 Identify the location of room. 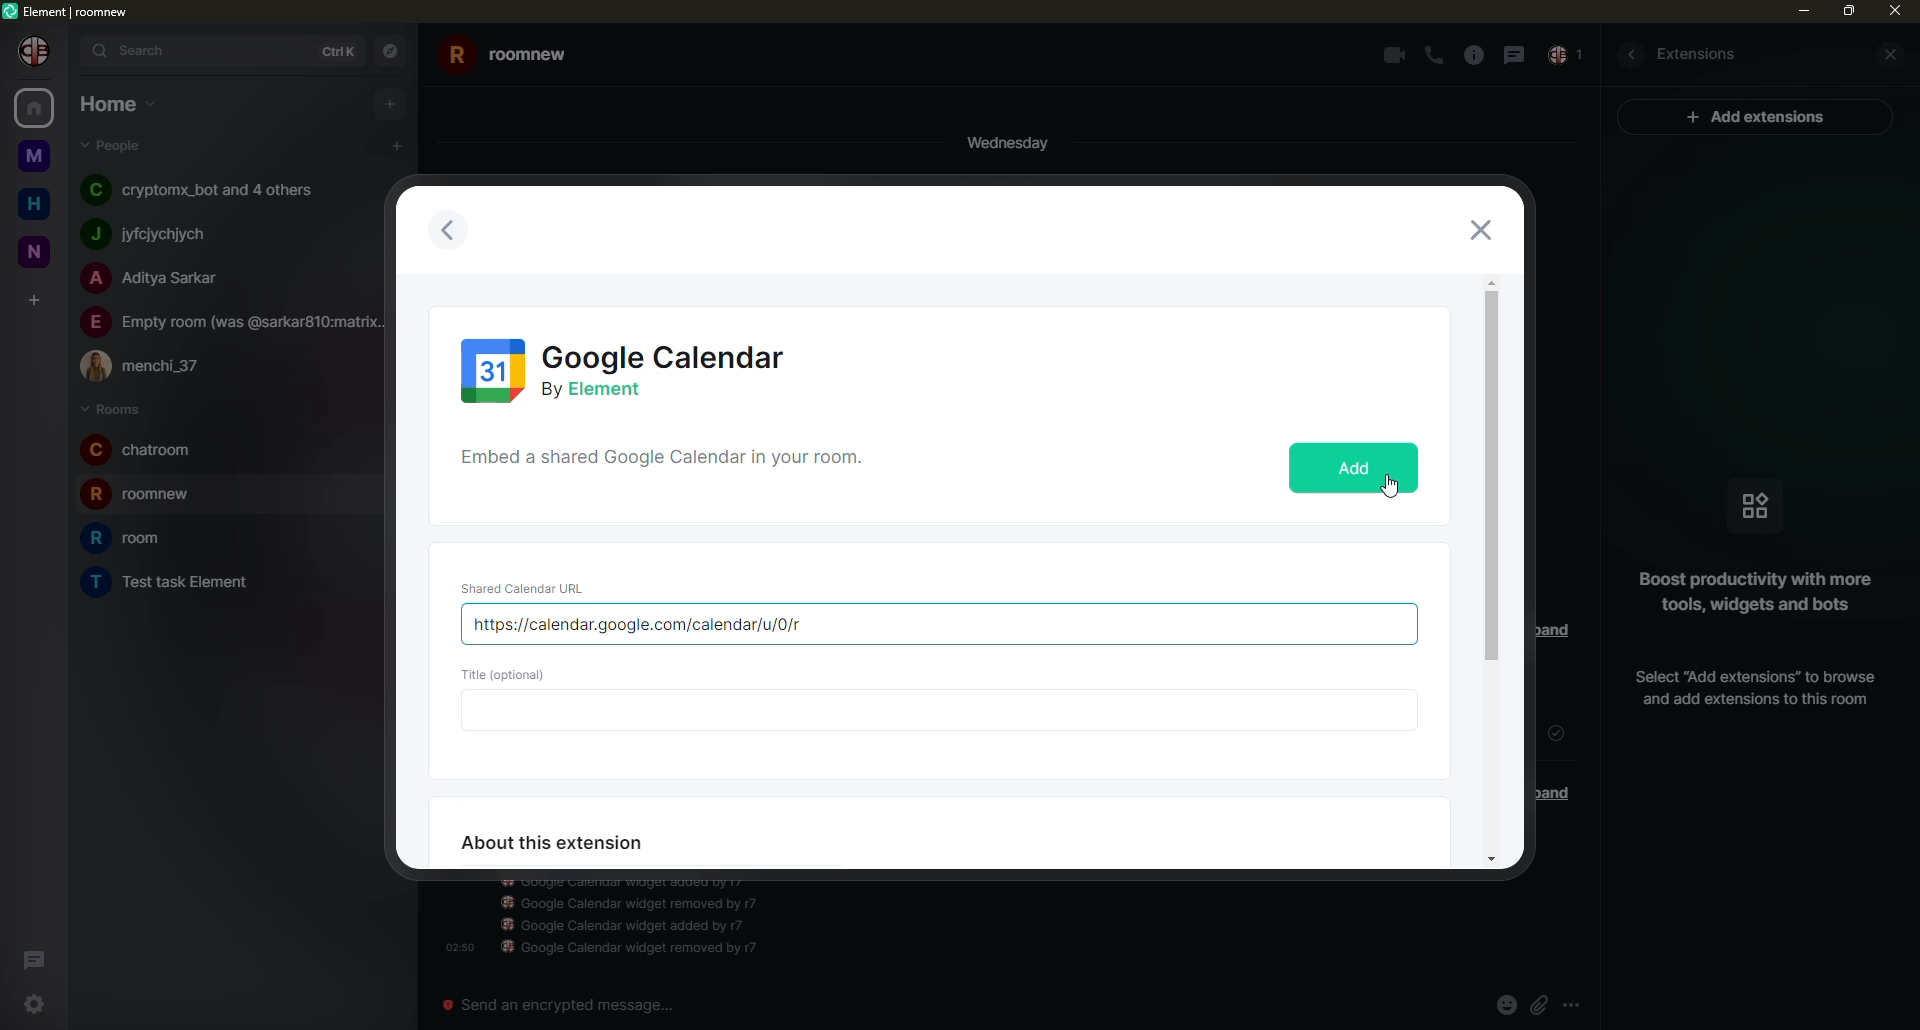
(126, 539).